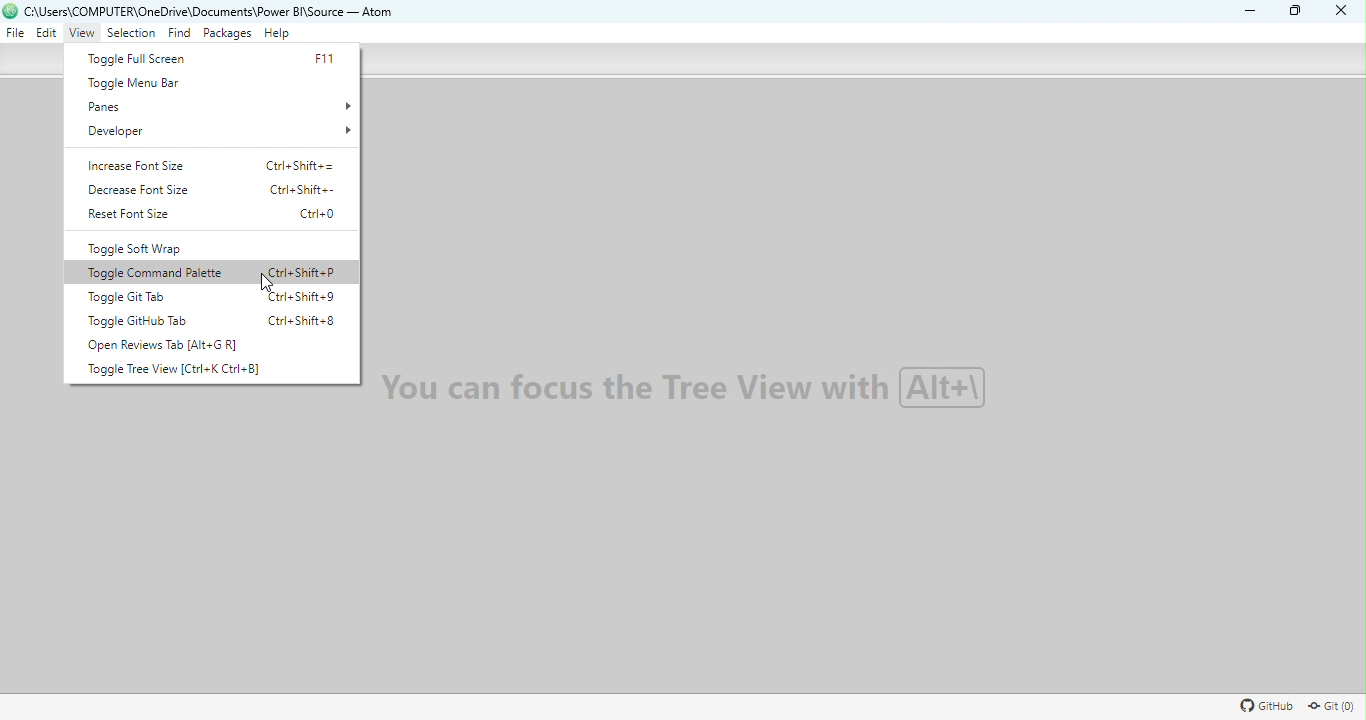 Image resolution: width=1366 pixels, height=720 pixels. I want to click on Minimize, so click(1246, 10).